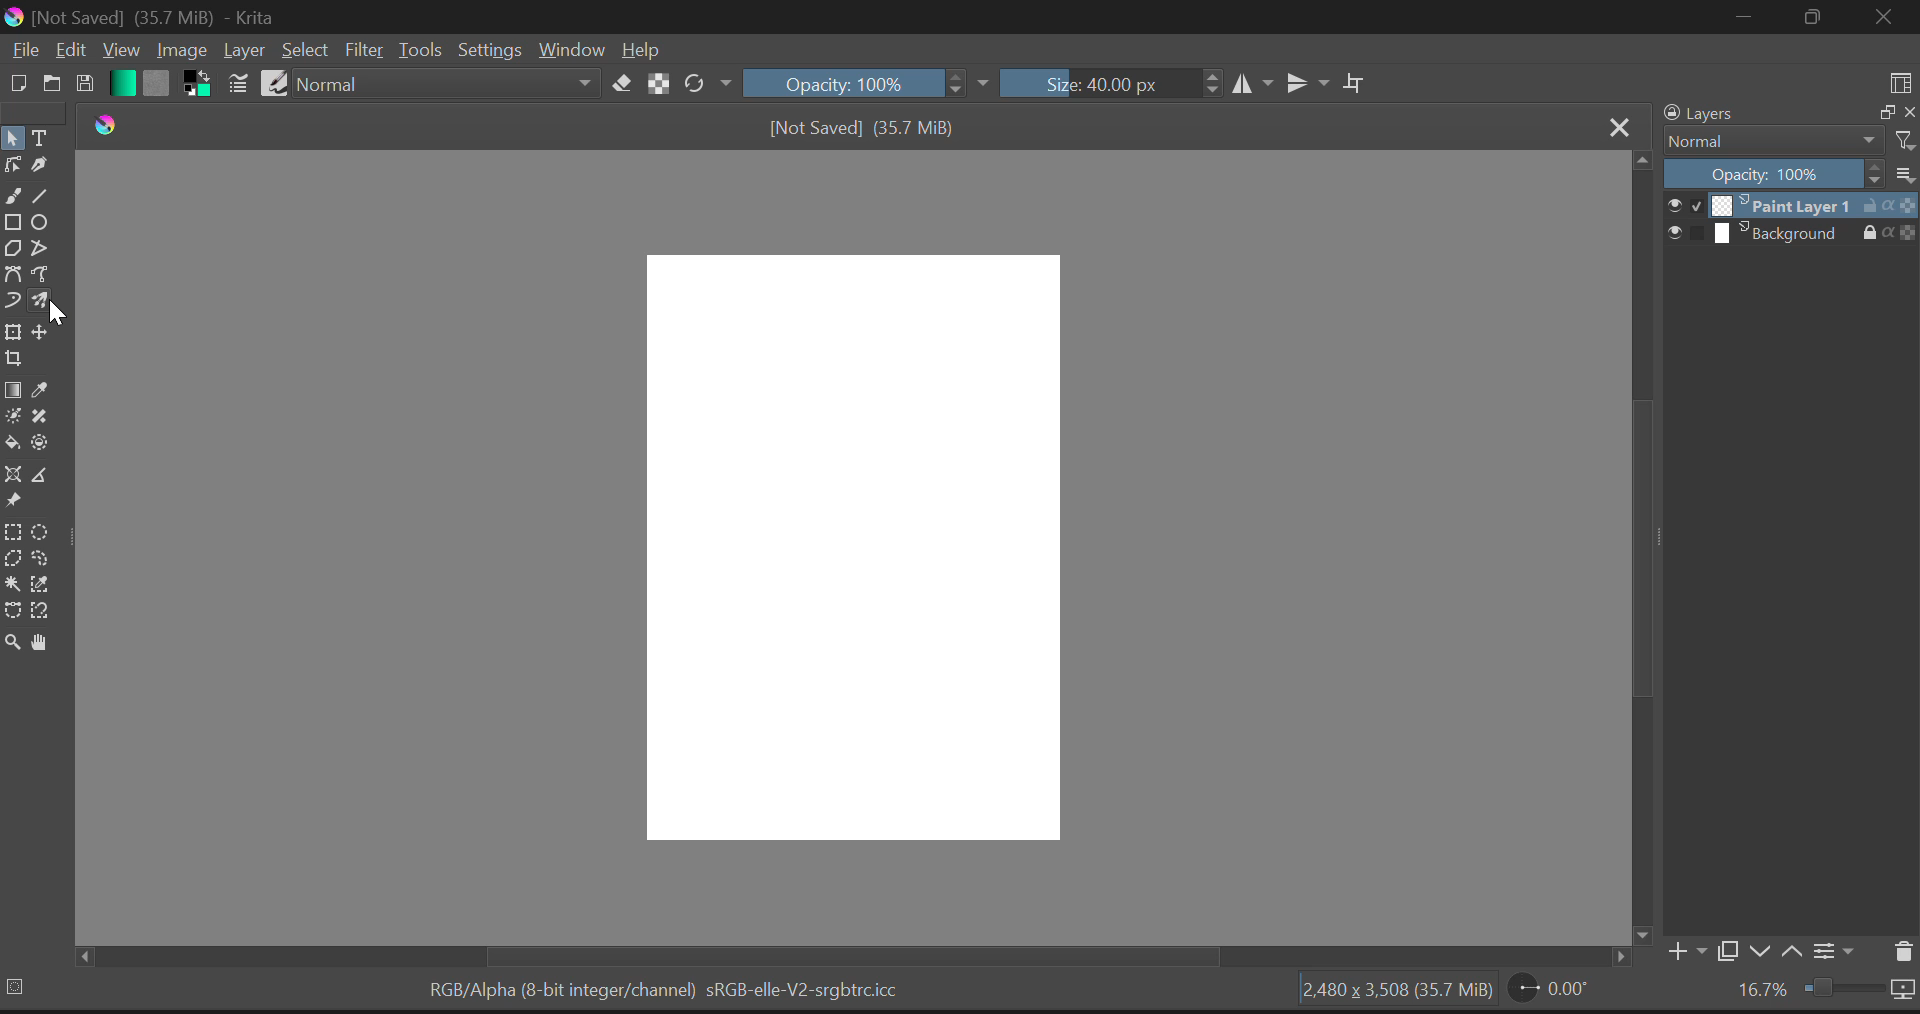 Image resolution: width=1920 pixels, height=1014 pixels. What do you see at coordinates (1111, 84) in the screenshot?
I see `Size: 40.00 px` at bounding box center [1111, 84].